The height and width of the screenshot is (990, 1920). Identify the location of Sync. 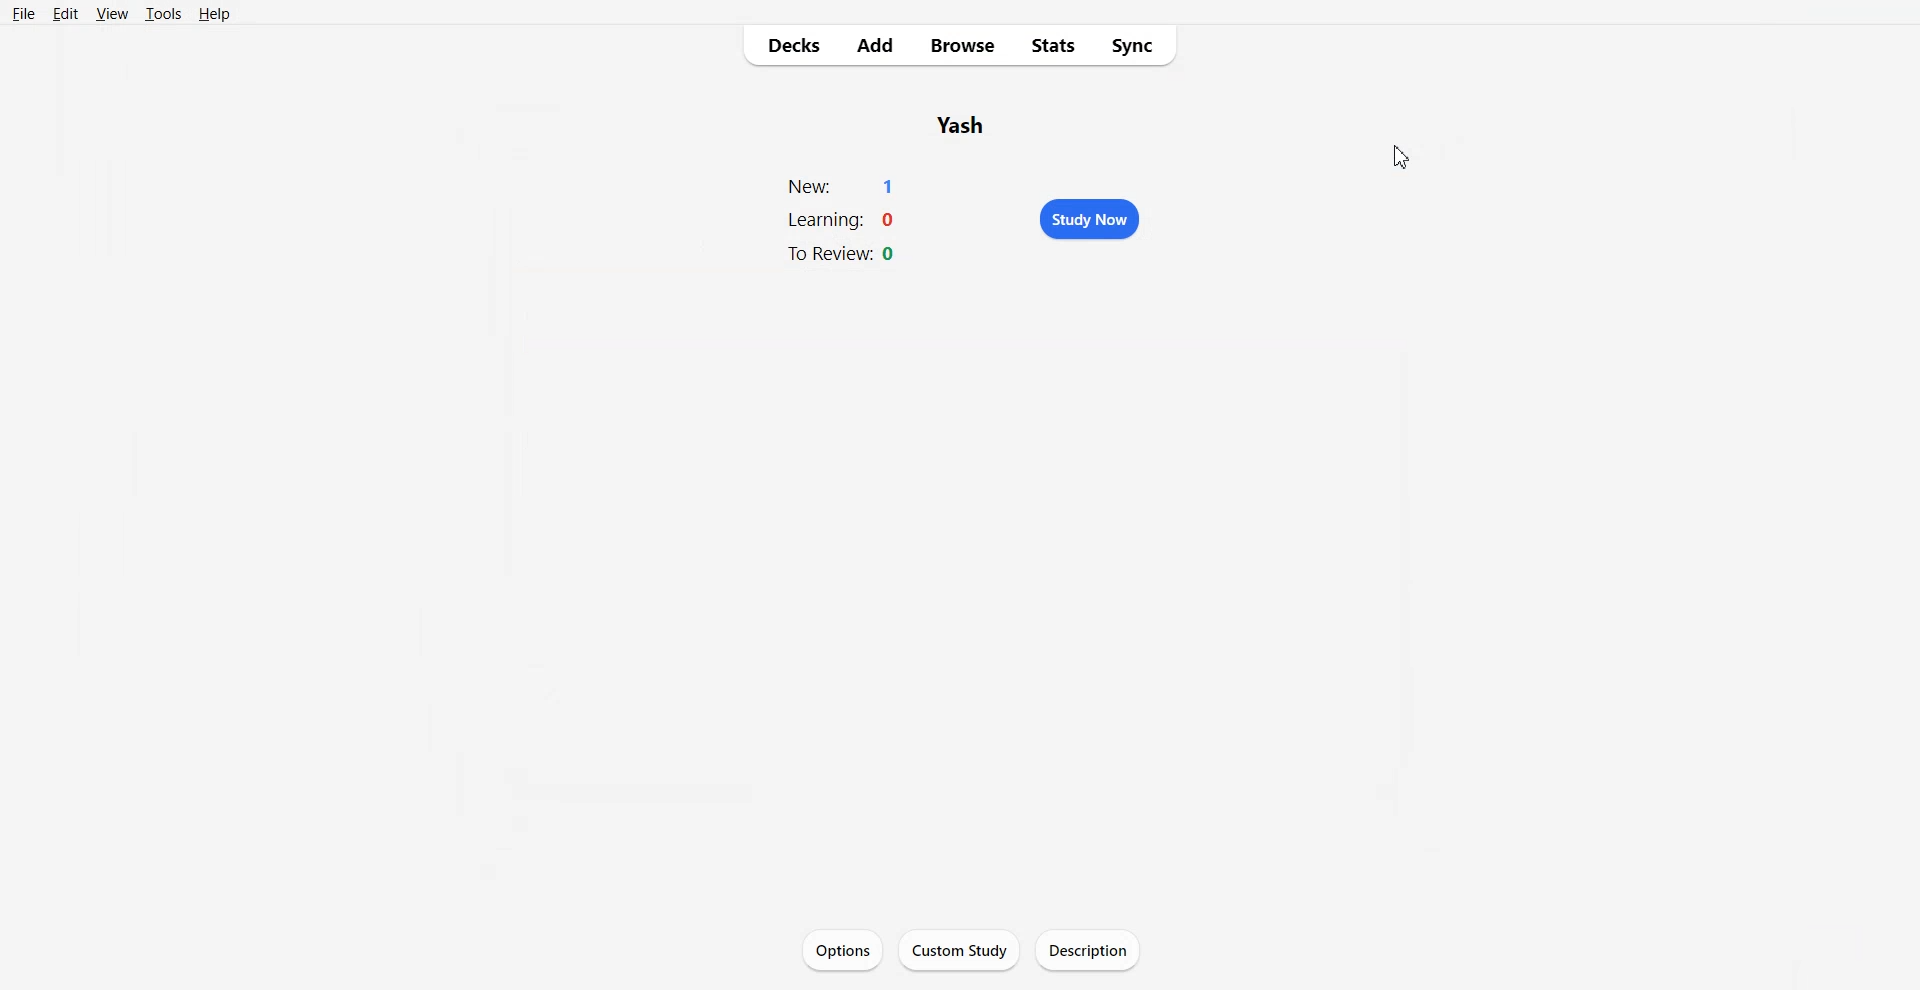
(1134, 49).